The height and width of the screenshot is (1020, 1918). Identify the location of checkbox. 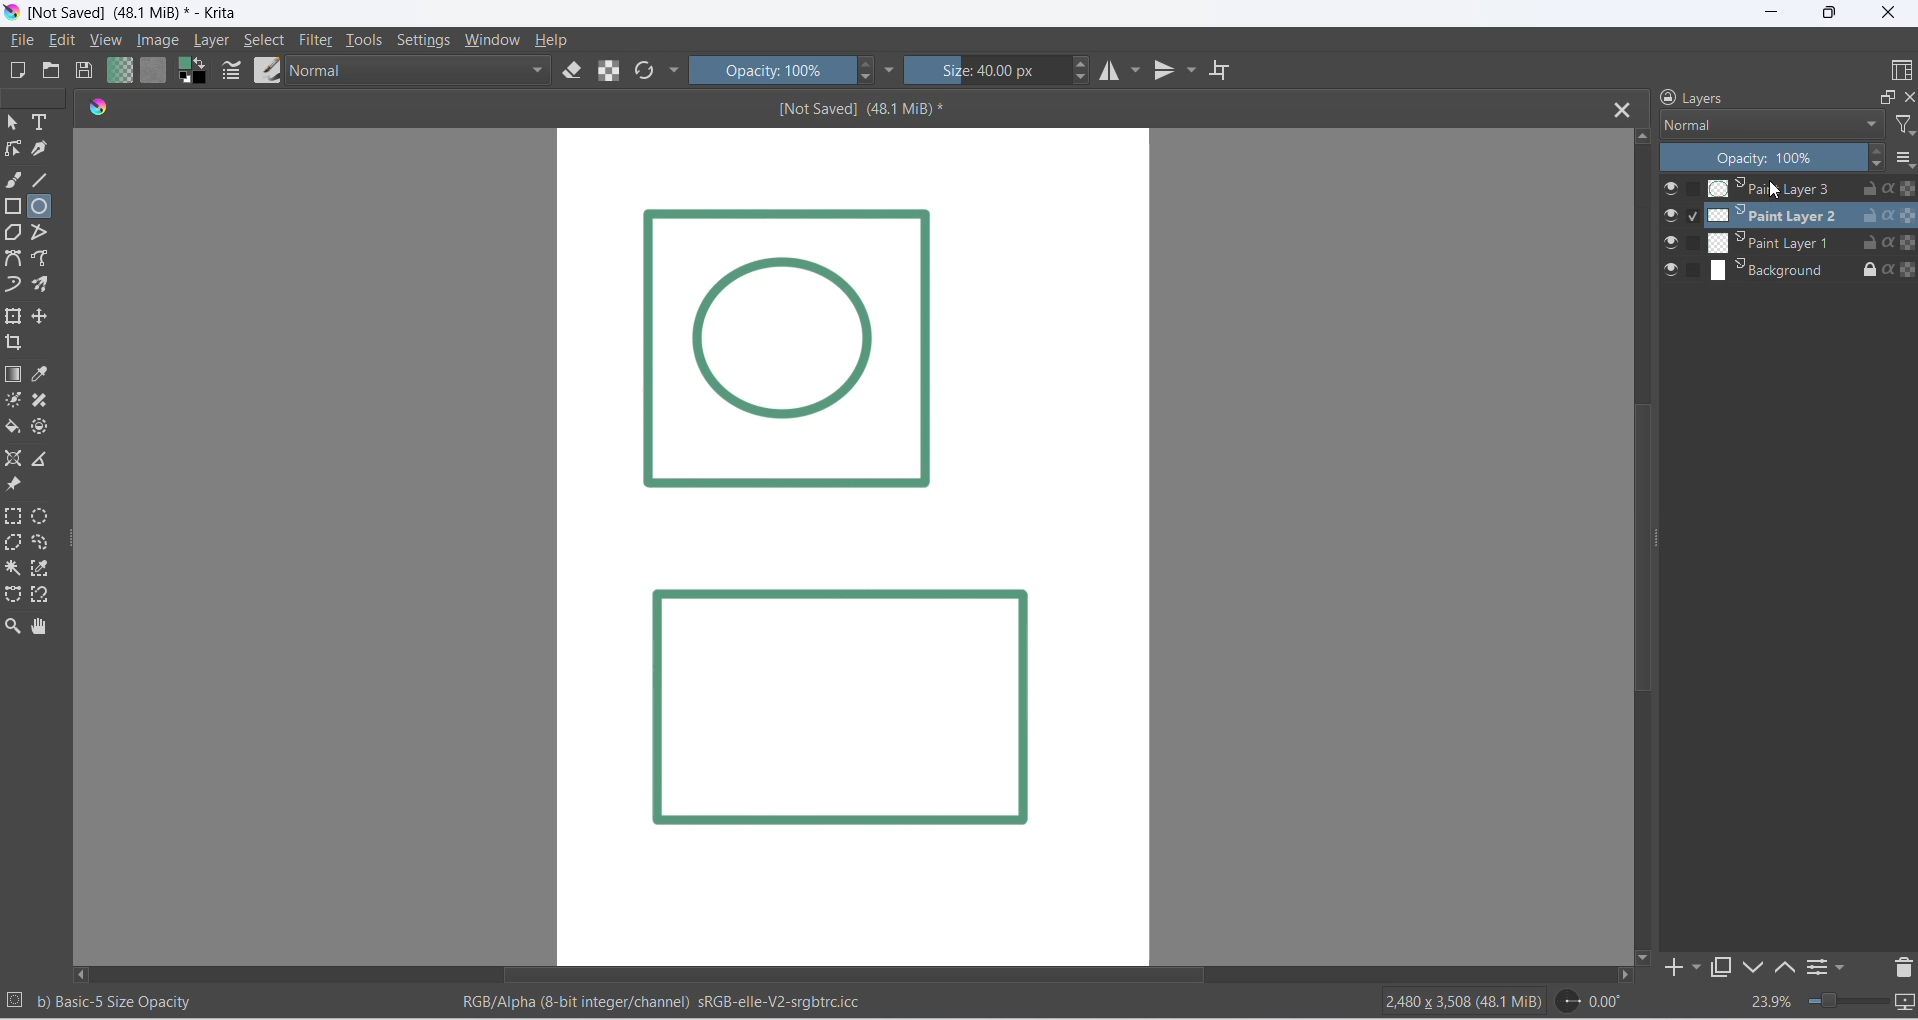
(1692, 240).